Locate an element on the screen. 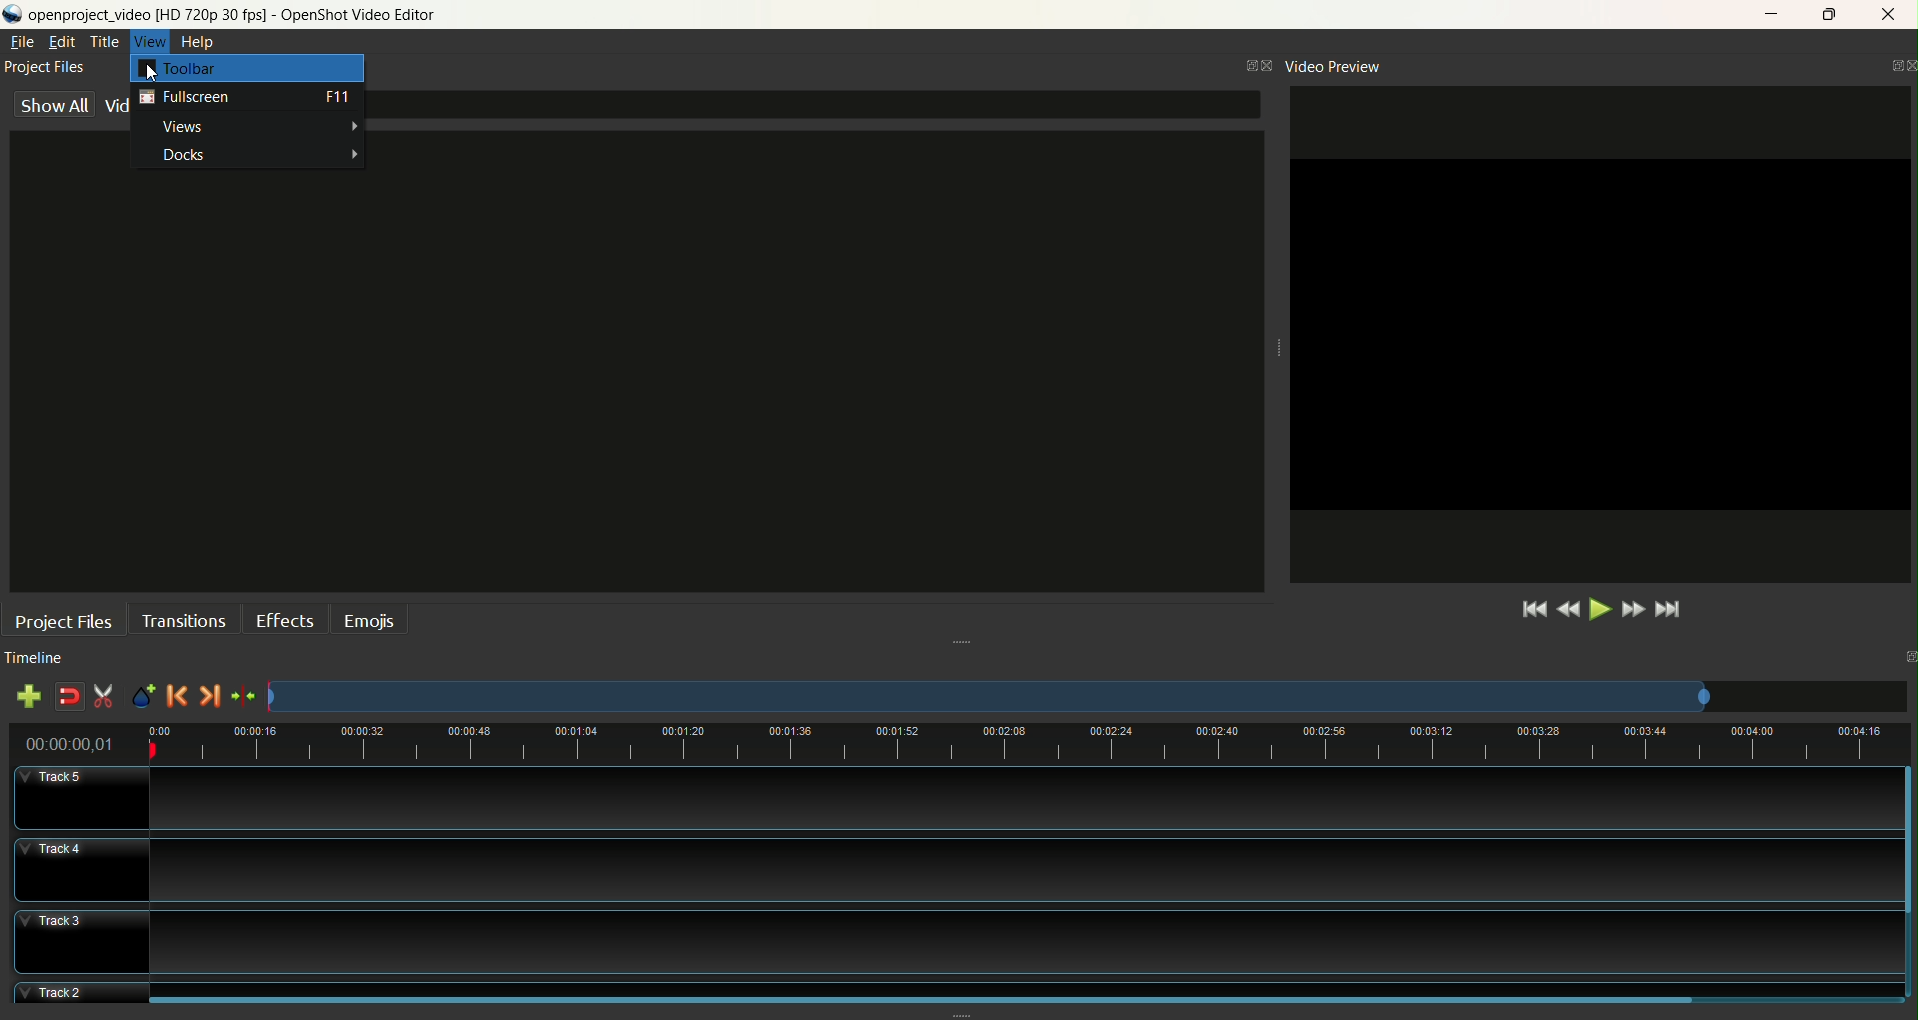 This screenshot has height=1020, width=1918. toolbar is located at coordinates (249, 70).